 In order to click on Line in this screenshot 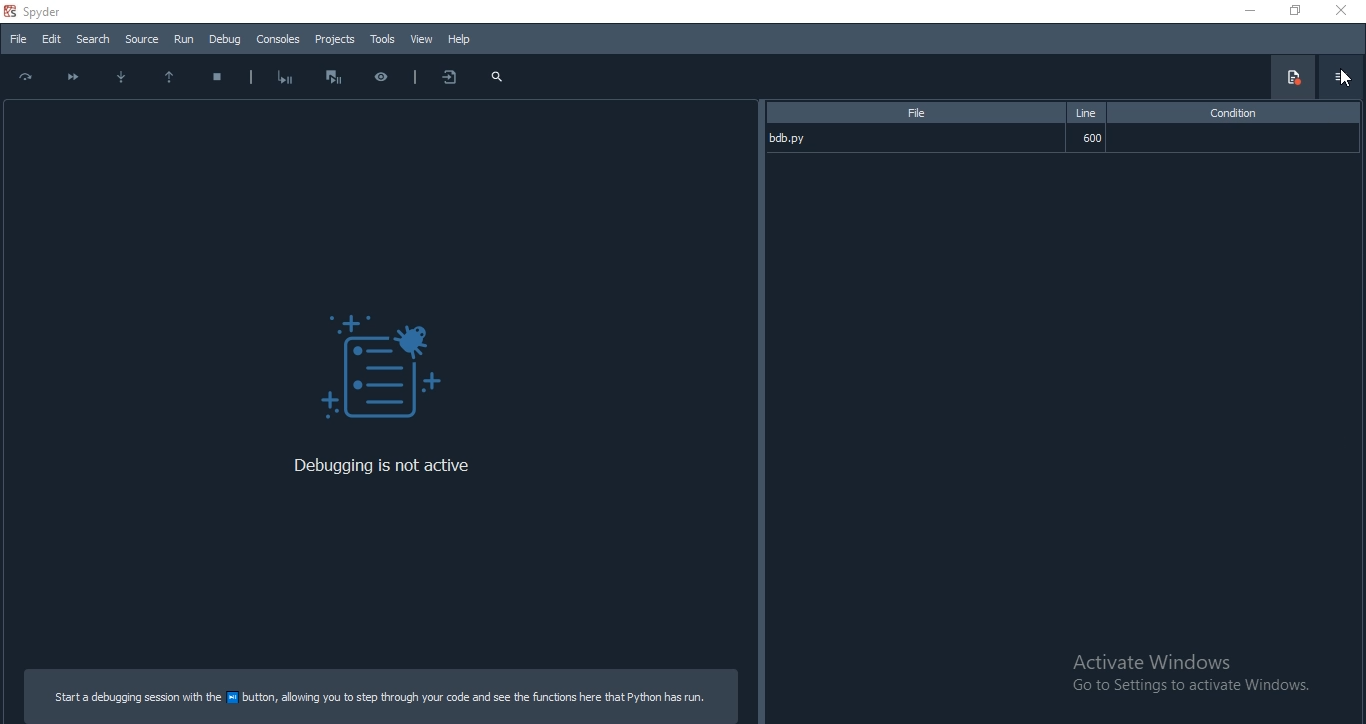, I will do `click(1089, 113)`.